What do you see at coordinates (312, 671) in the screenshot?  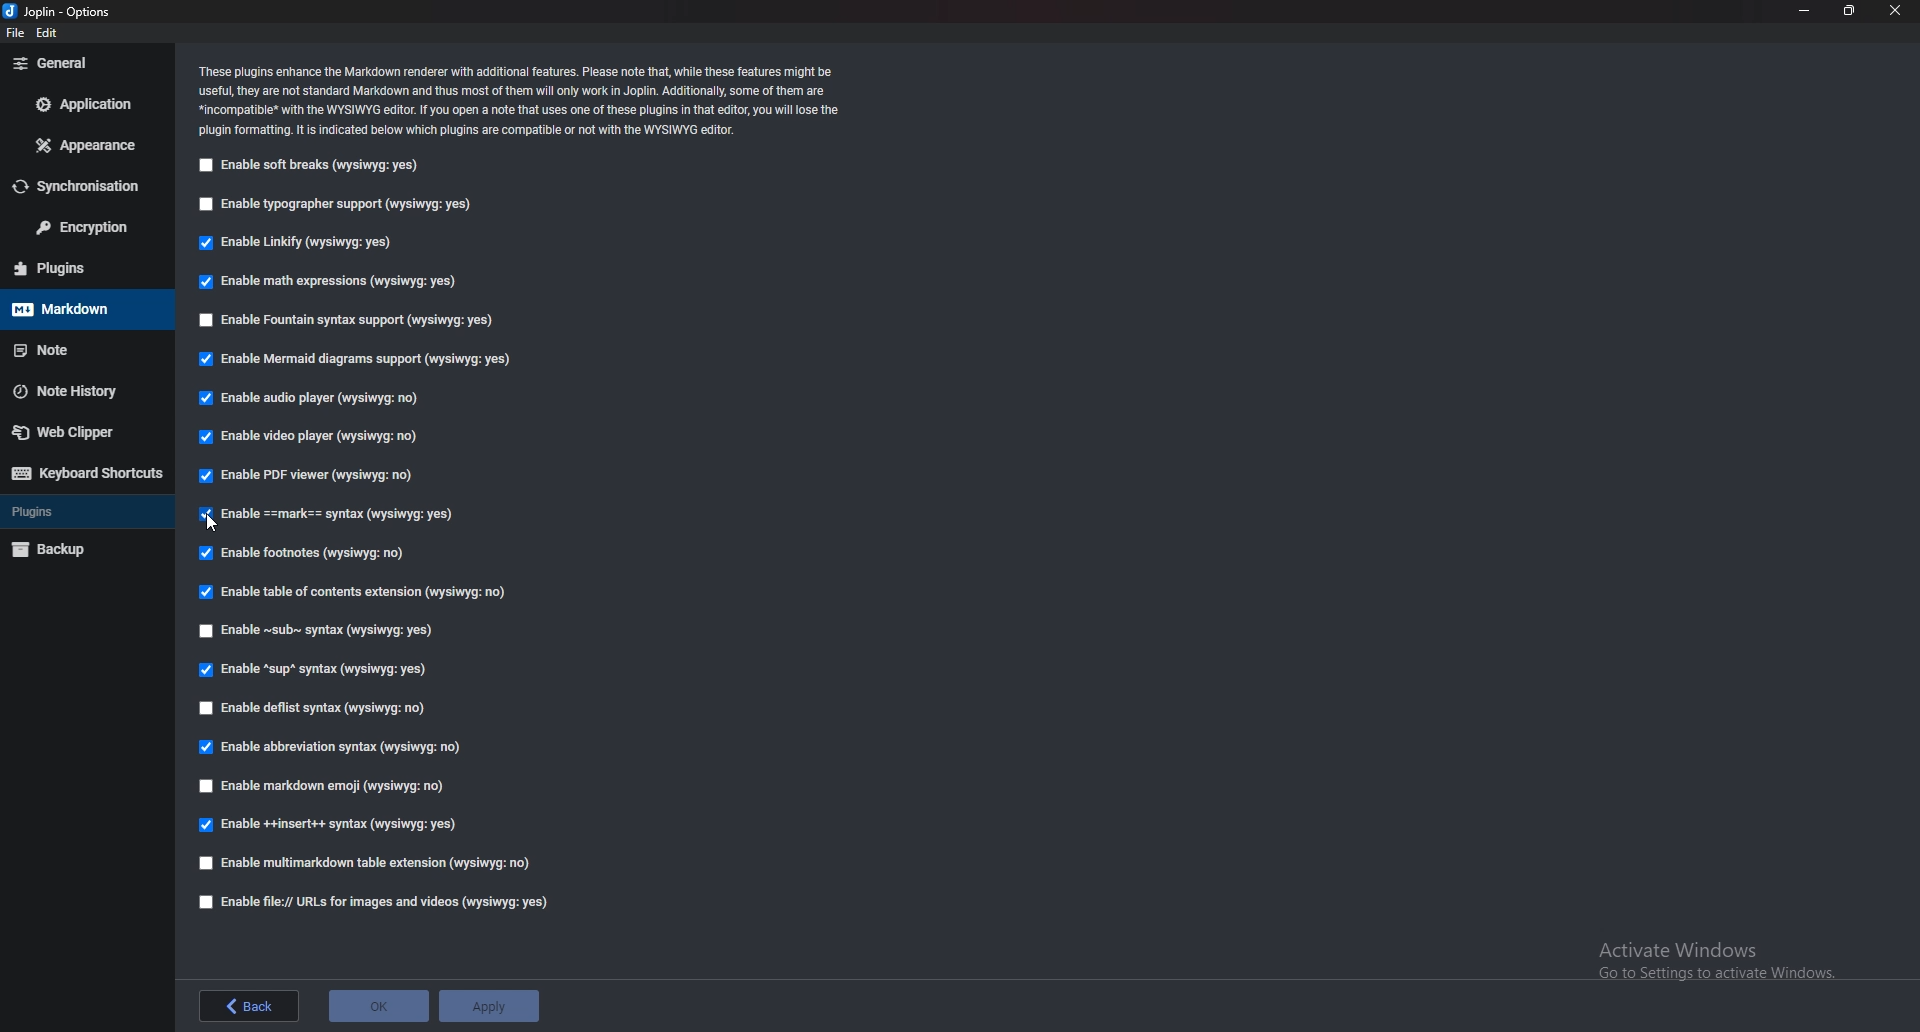 I see `Enable sup syntax` at bounding box center [312, 671].